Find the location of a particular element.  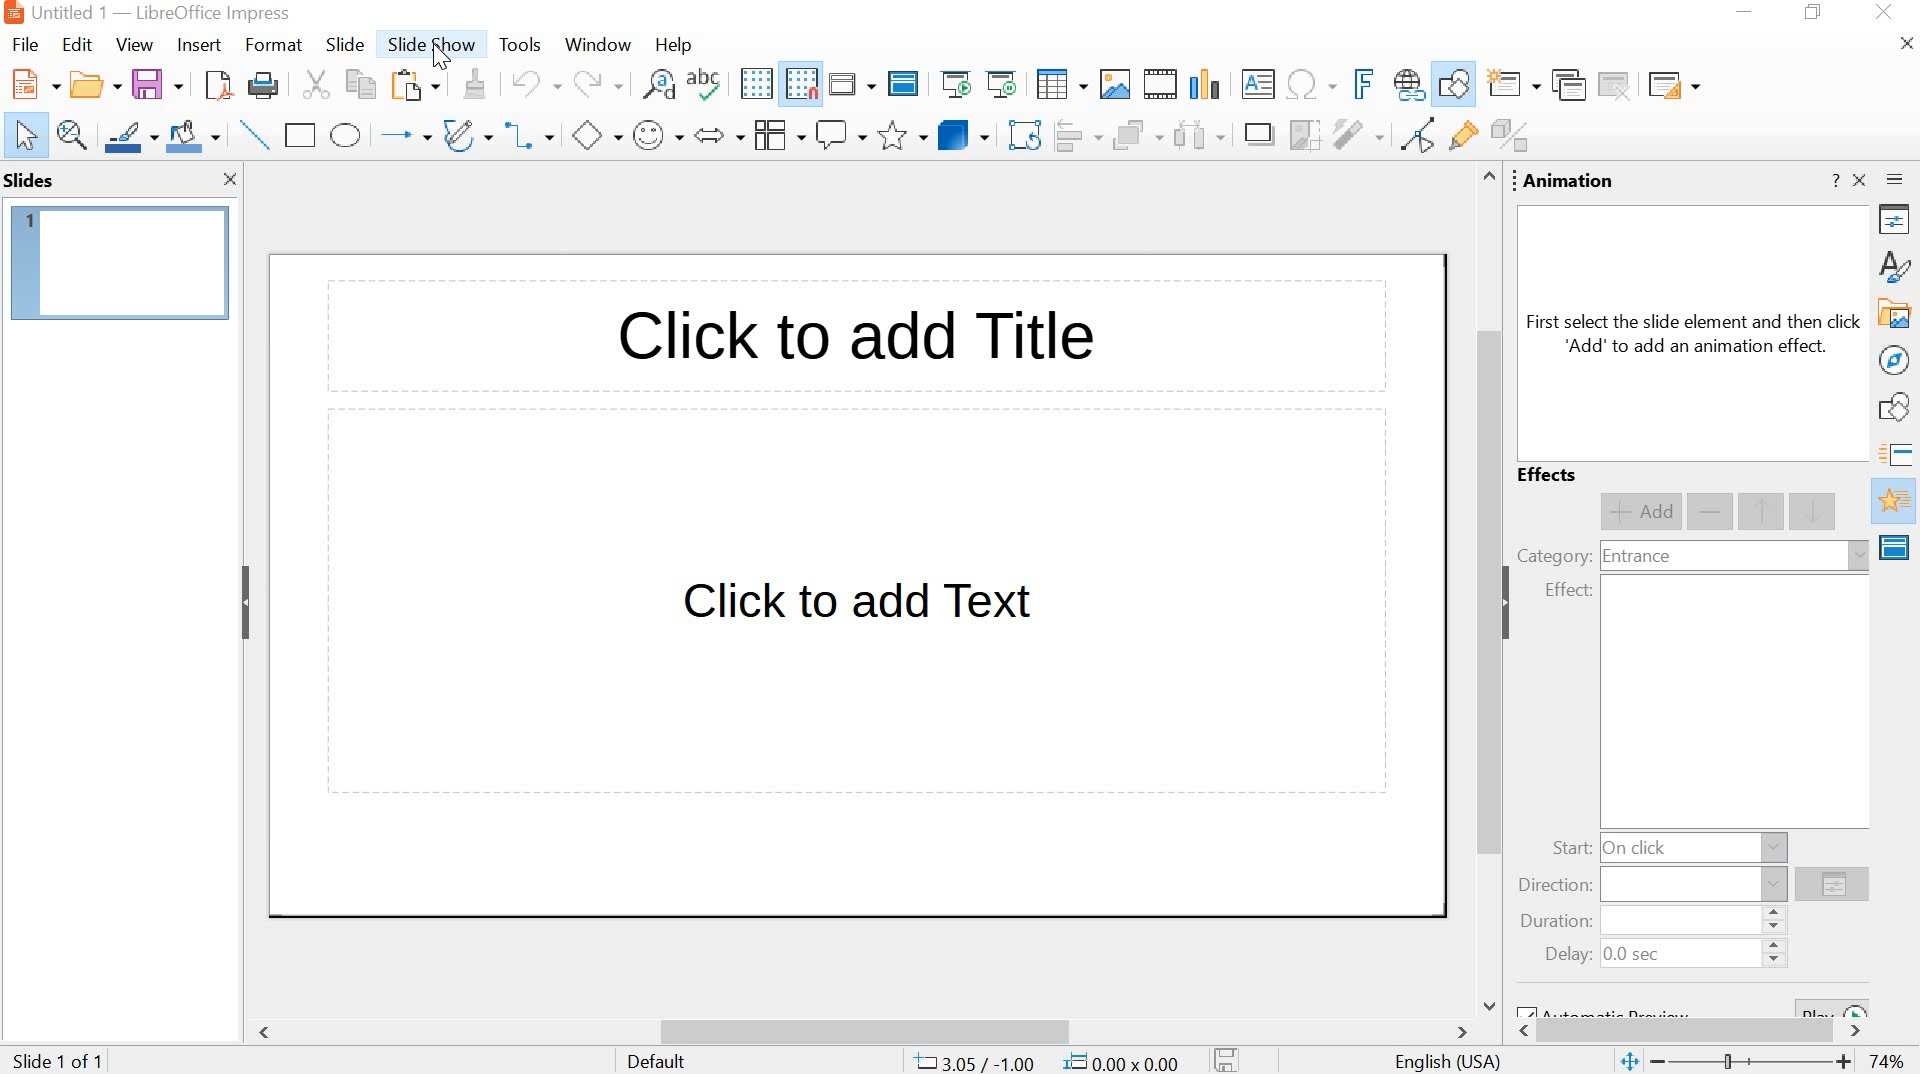

3d objects is located at coordinates (963, 134).